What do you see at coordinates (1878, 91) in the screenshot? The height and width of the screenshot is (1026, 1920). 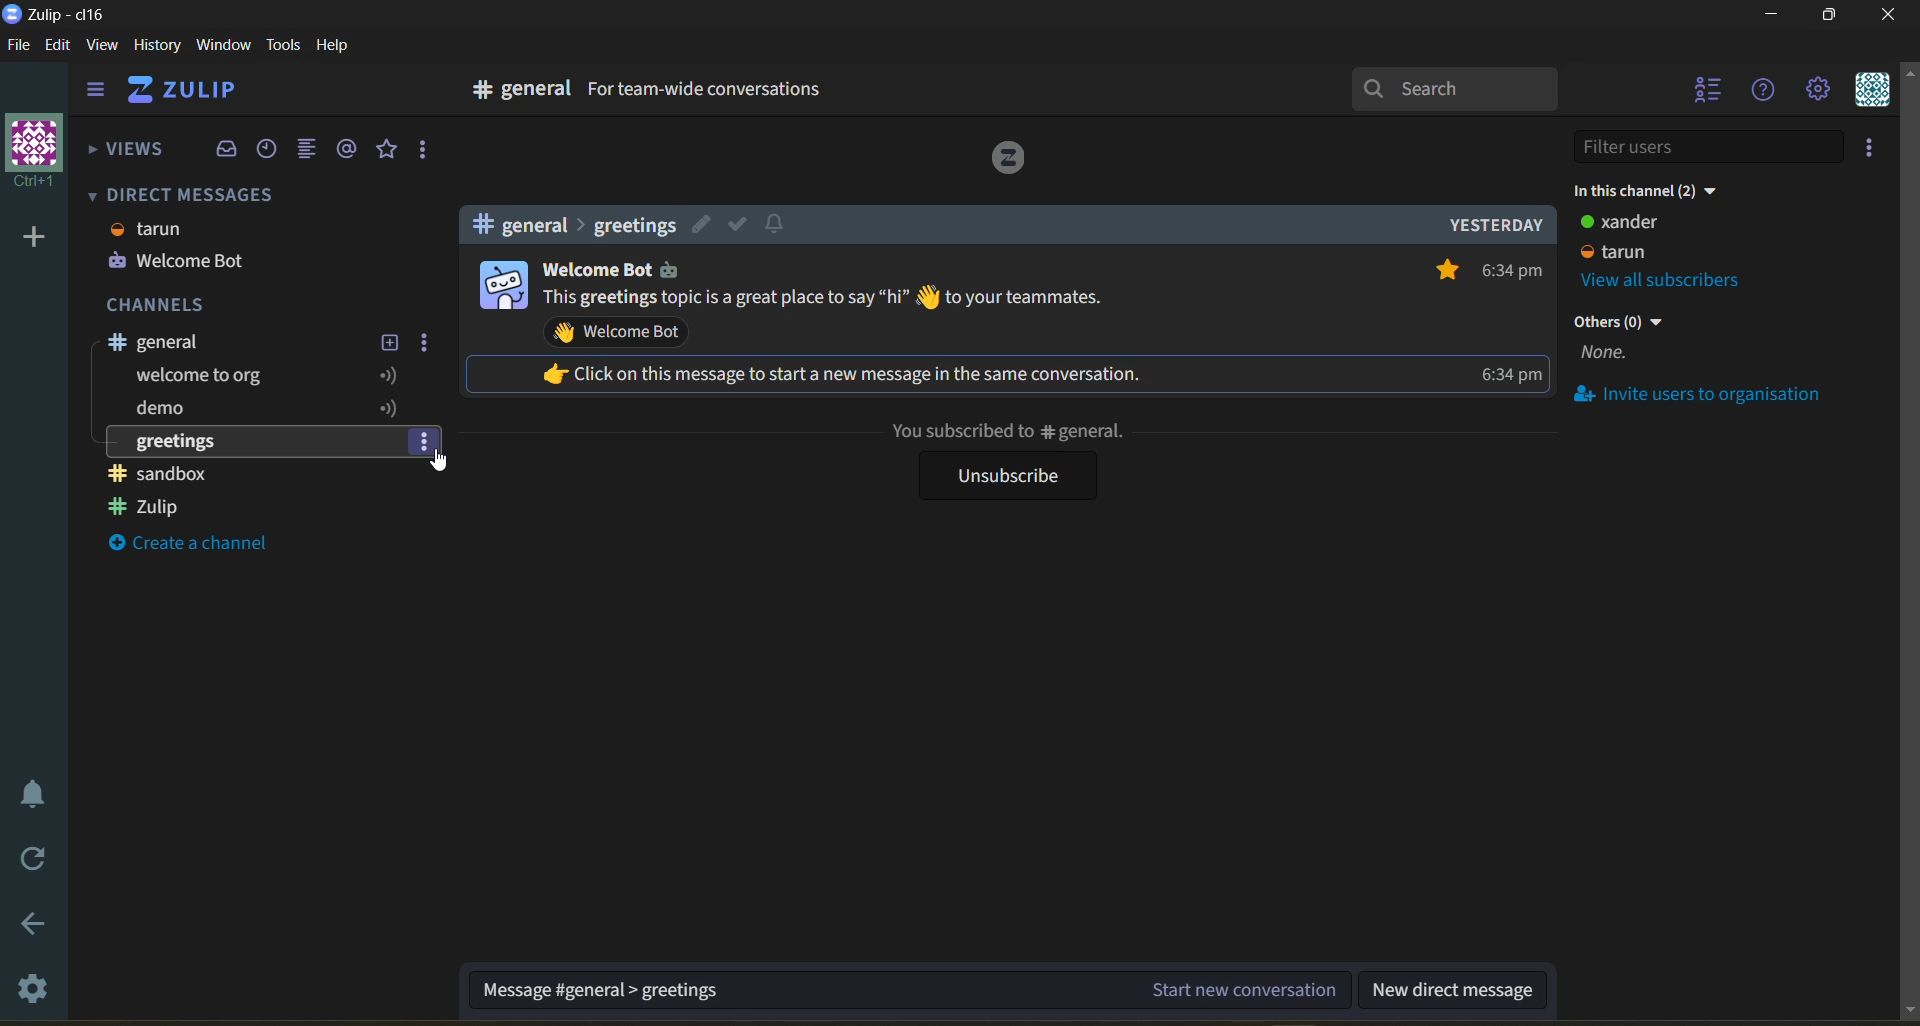 I see `personal menu` at bounding box center [1878, 91].